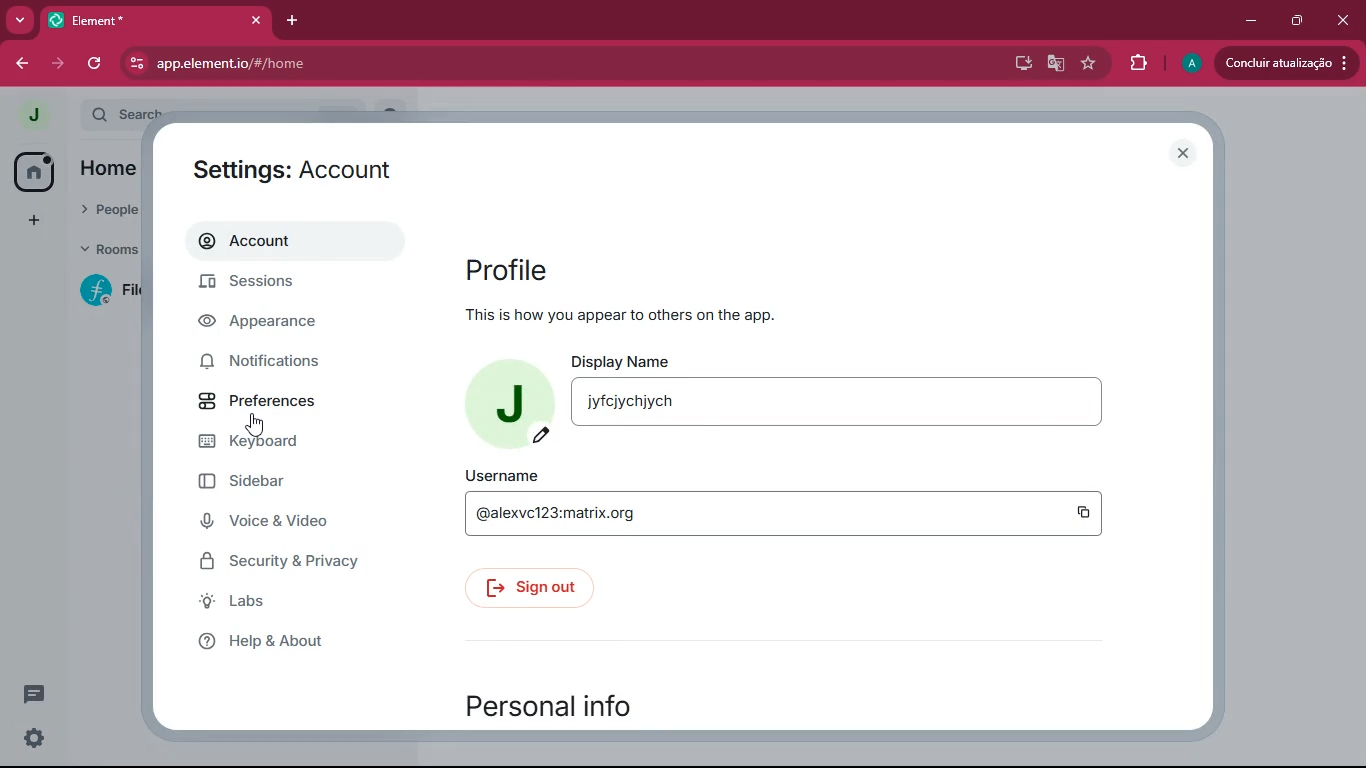 This screenshot has height=768, width=1366. I want to click on settings: account, so click(305, 173).